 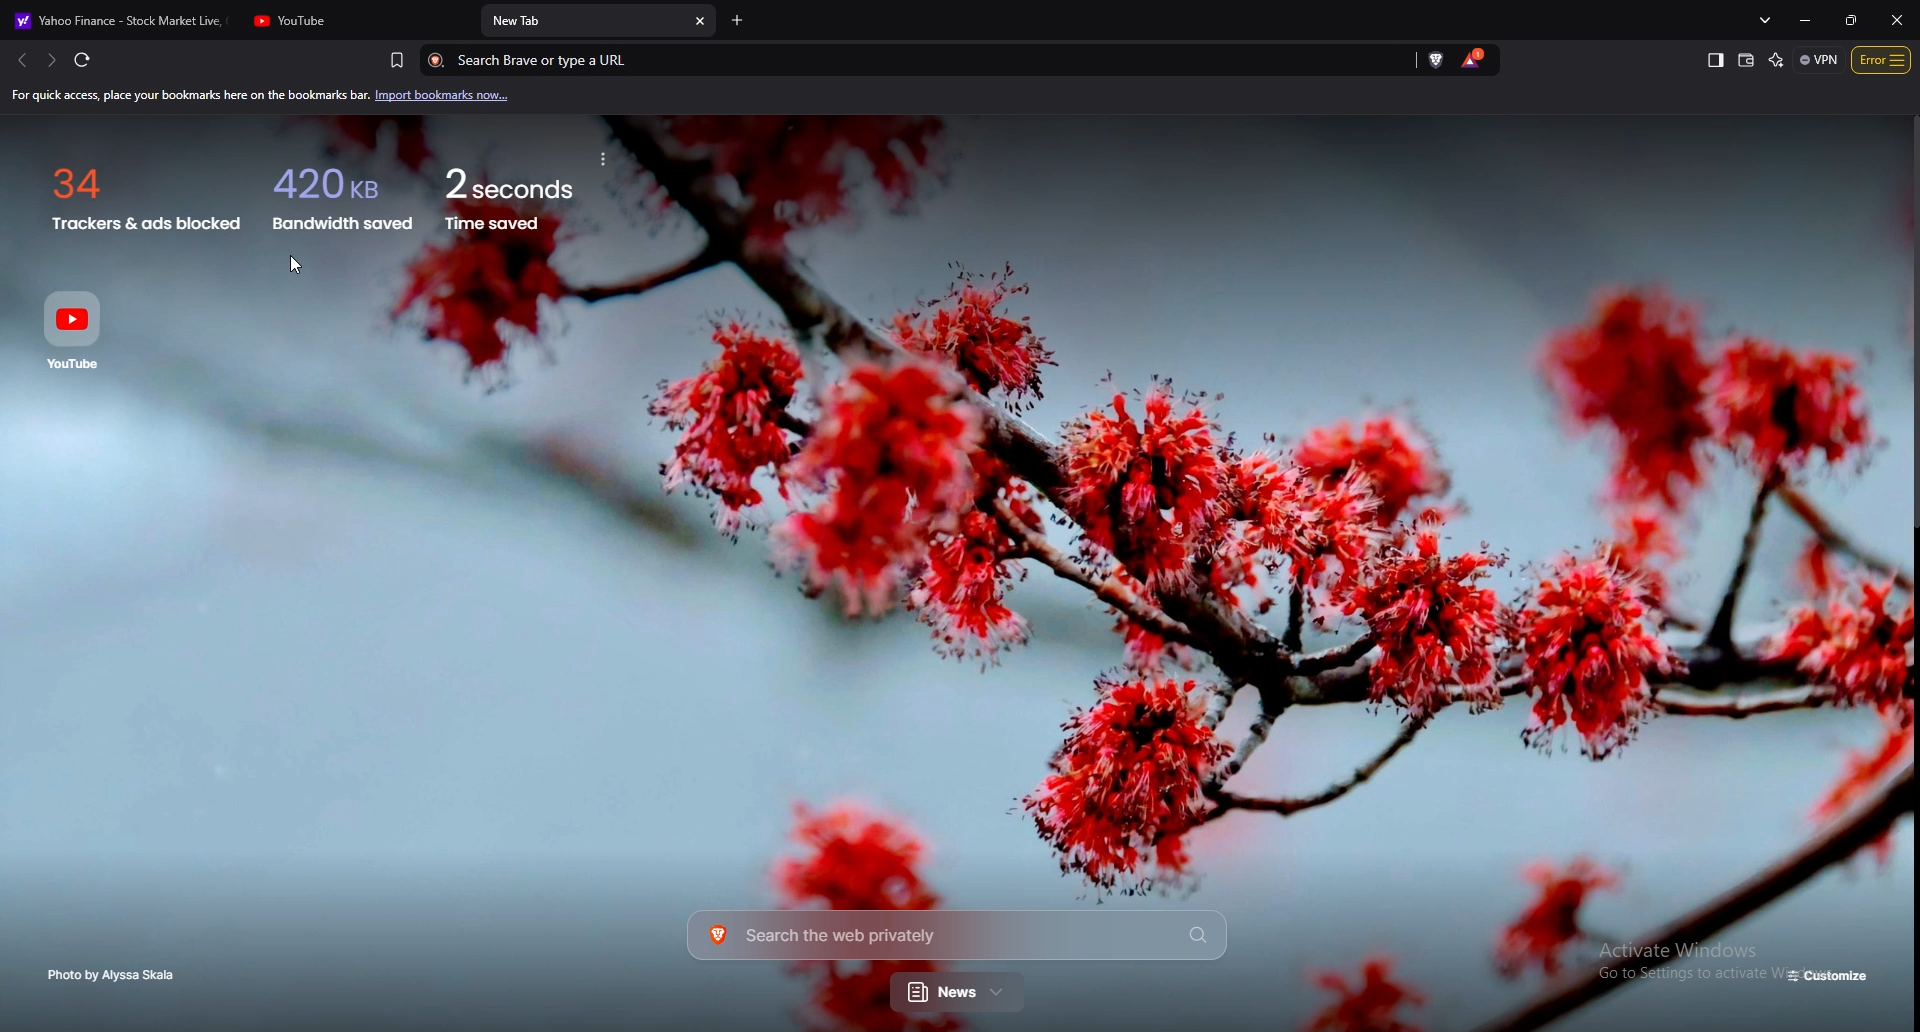 What do you see at coordinates (1819, 59) in the screenshot?
I see `vpn` at bounding box center [1819, 59].